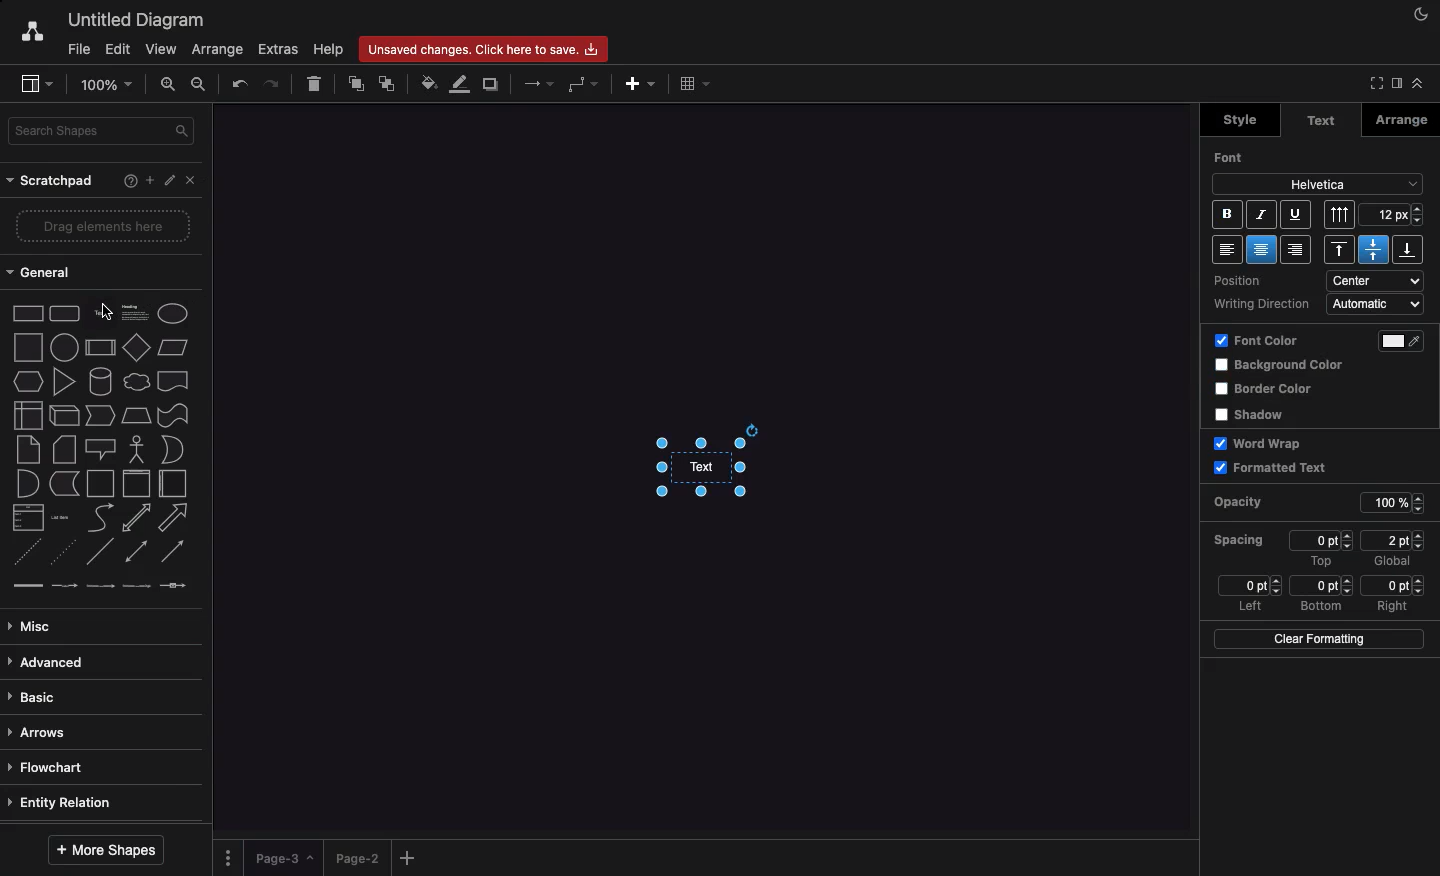  What do you see at coordinates (1264, 249) in the screenshot?
I see `Center aligned` at bounding box center [1264, 249].